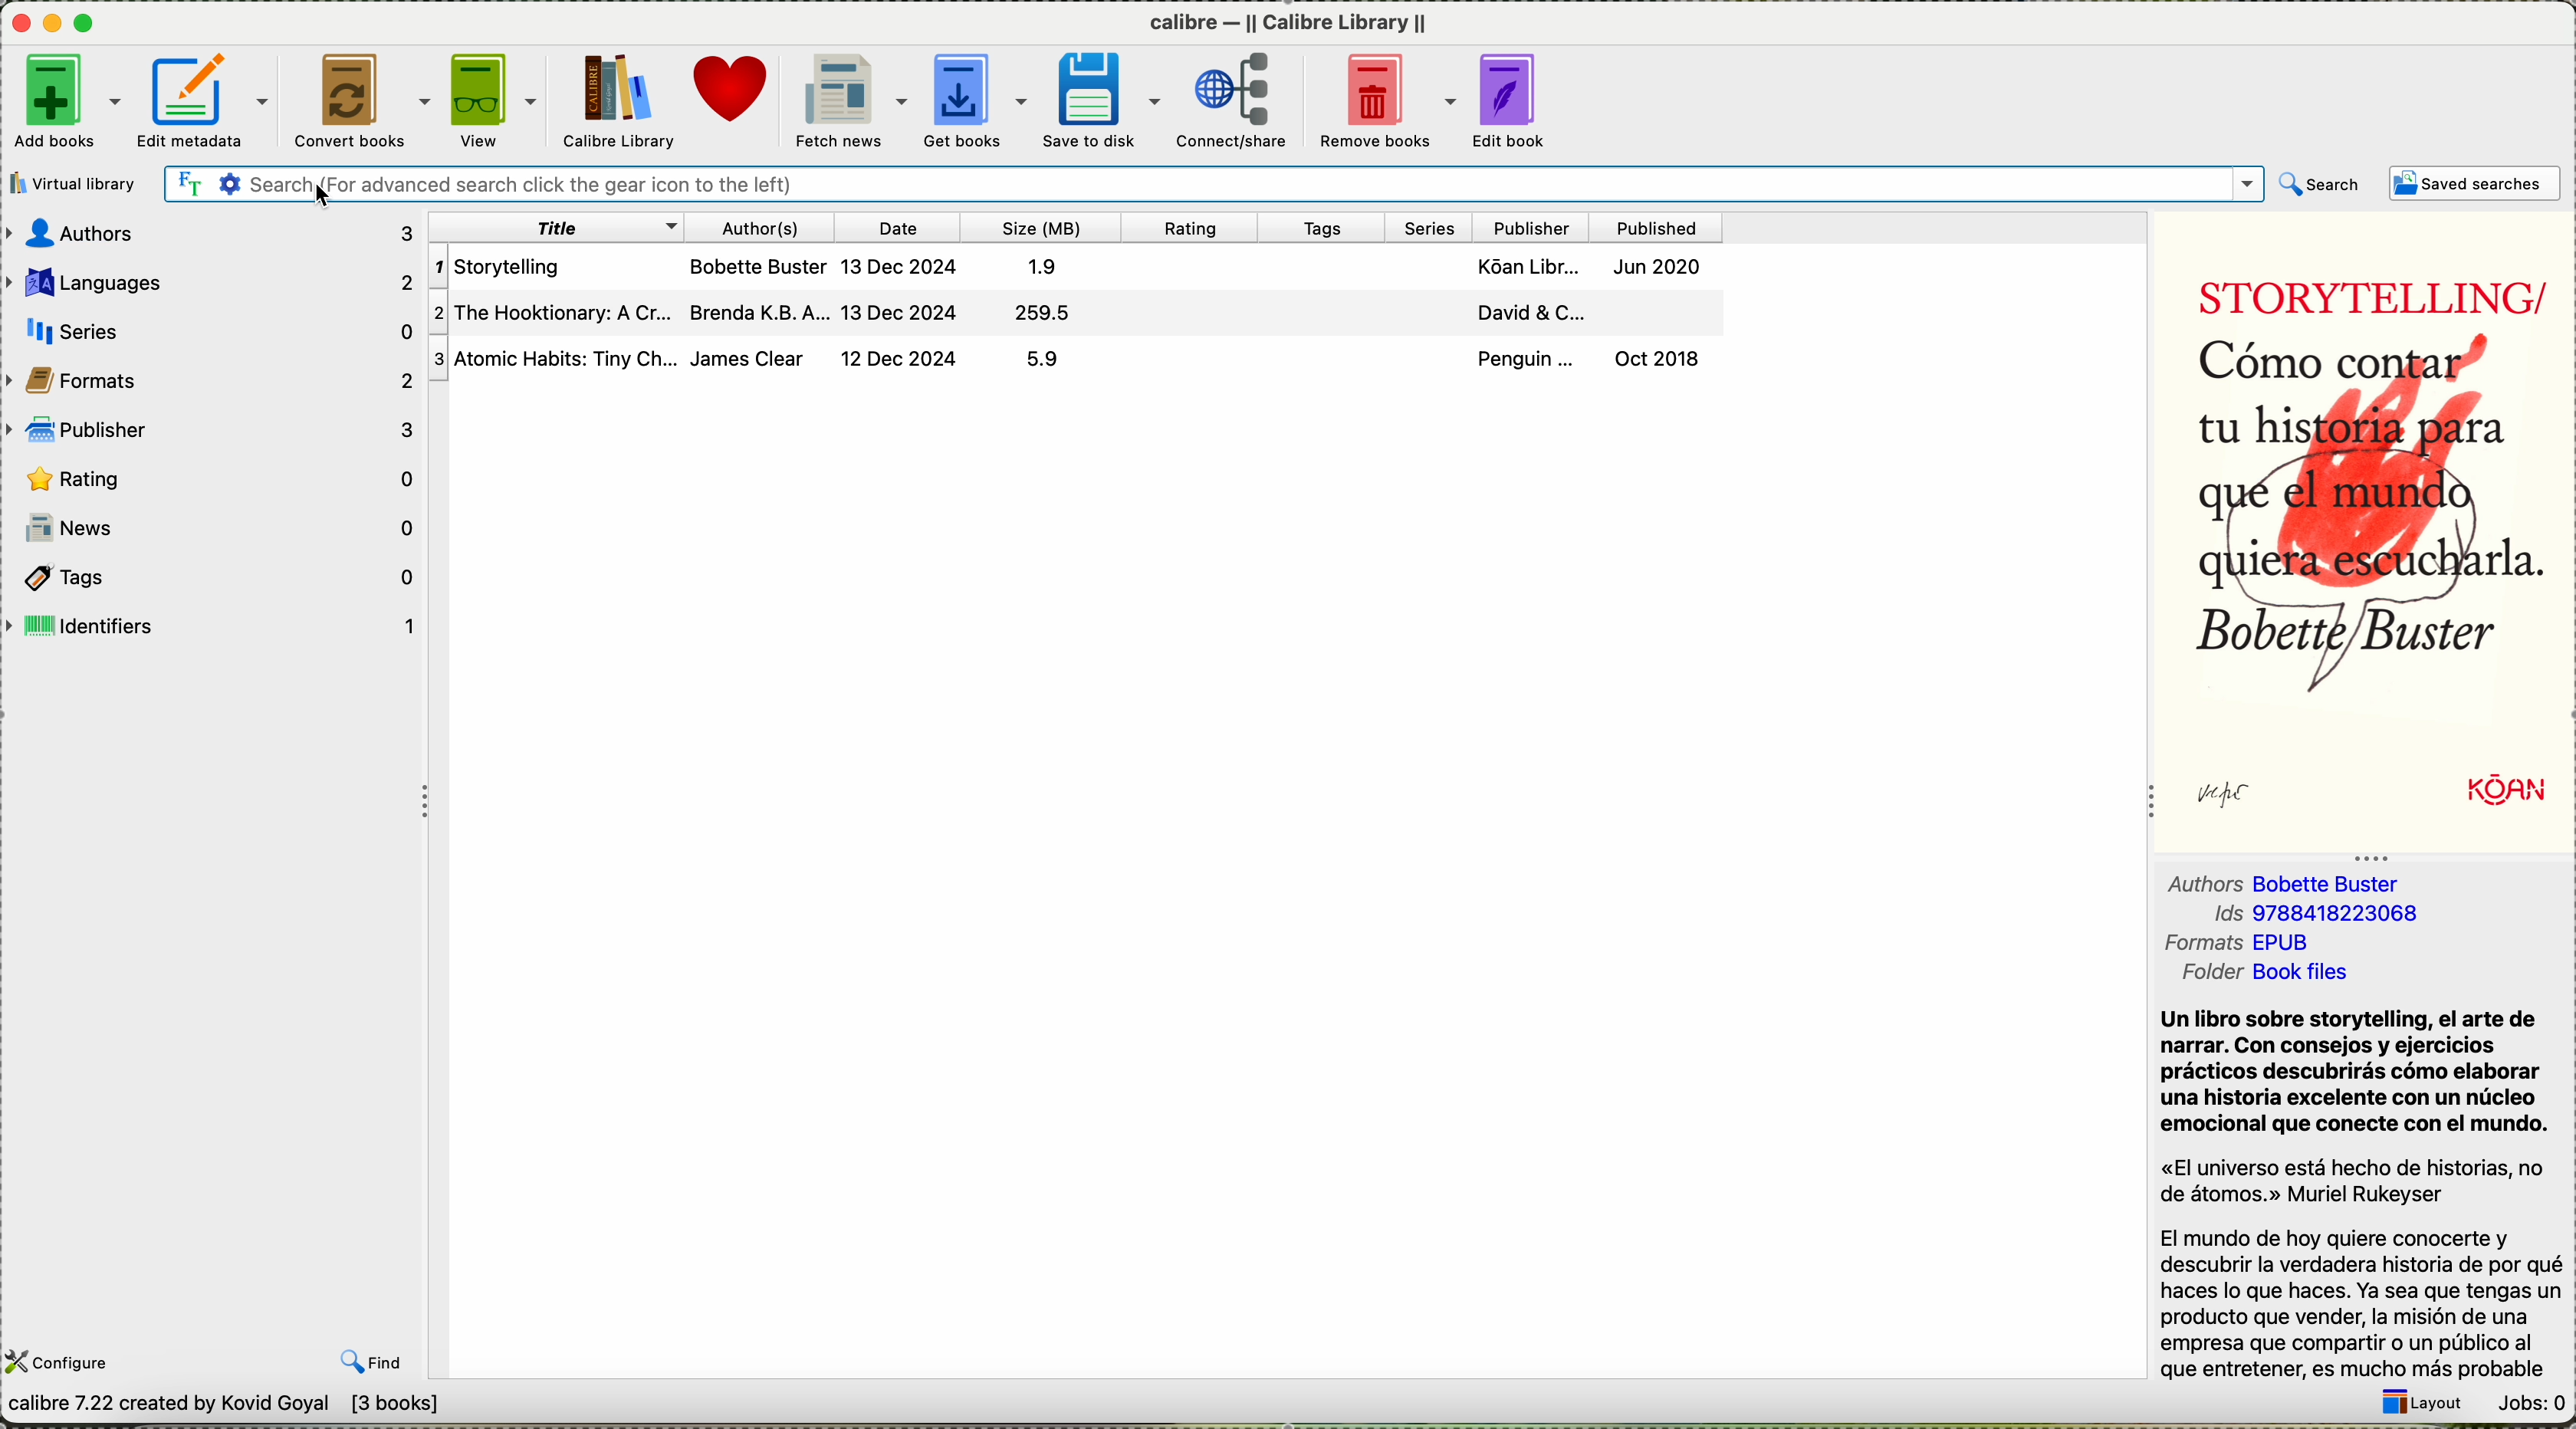 The width and height of the screenshot is (2576, 1429). I want to click on 1.9, so click(1052, 264).